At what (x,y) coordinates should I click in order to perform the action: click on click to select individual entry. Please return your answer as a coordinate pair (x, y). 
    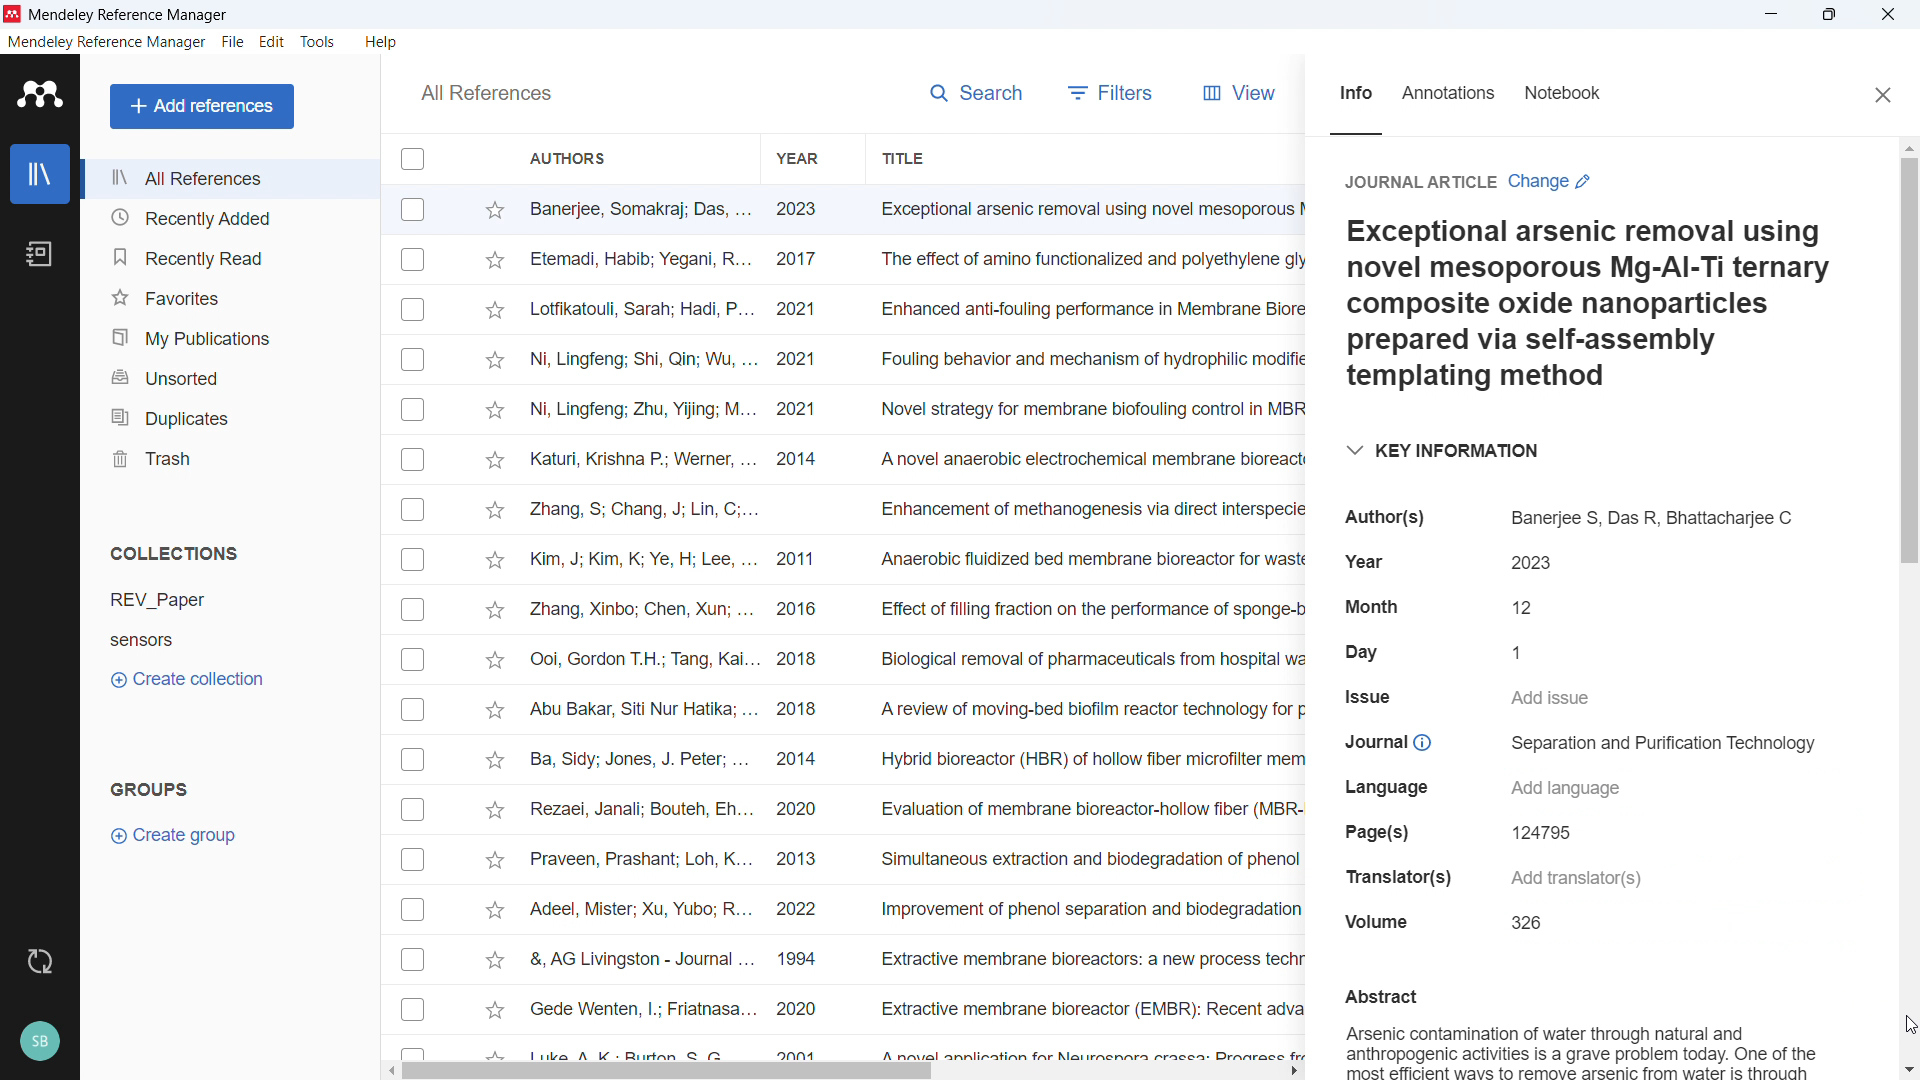
    Looking at the image, I should click on (416, 659).